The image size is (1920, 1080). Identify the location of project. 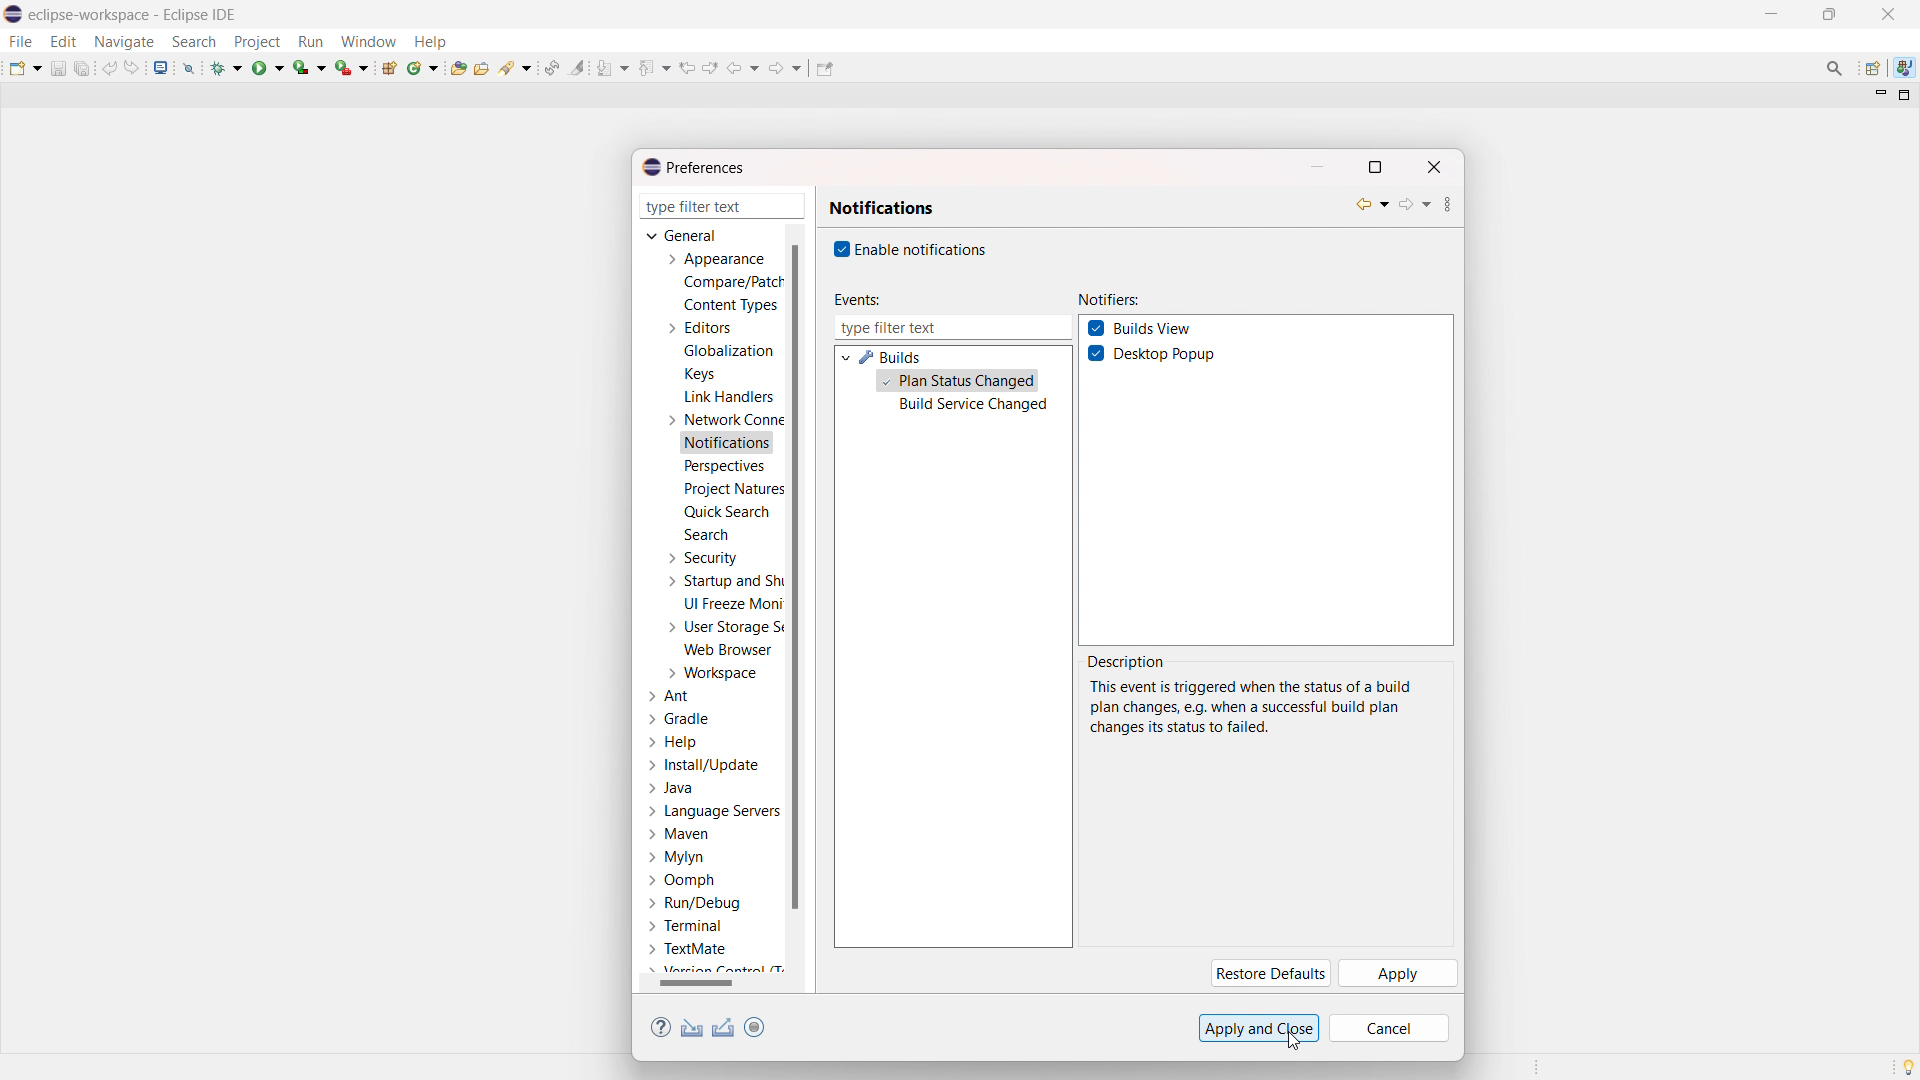
(256, 42).